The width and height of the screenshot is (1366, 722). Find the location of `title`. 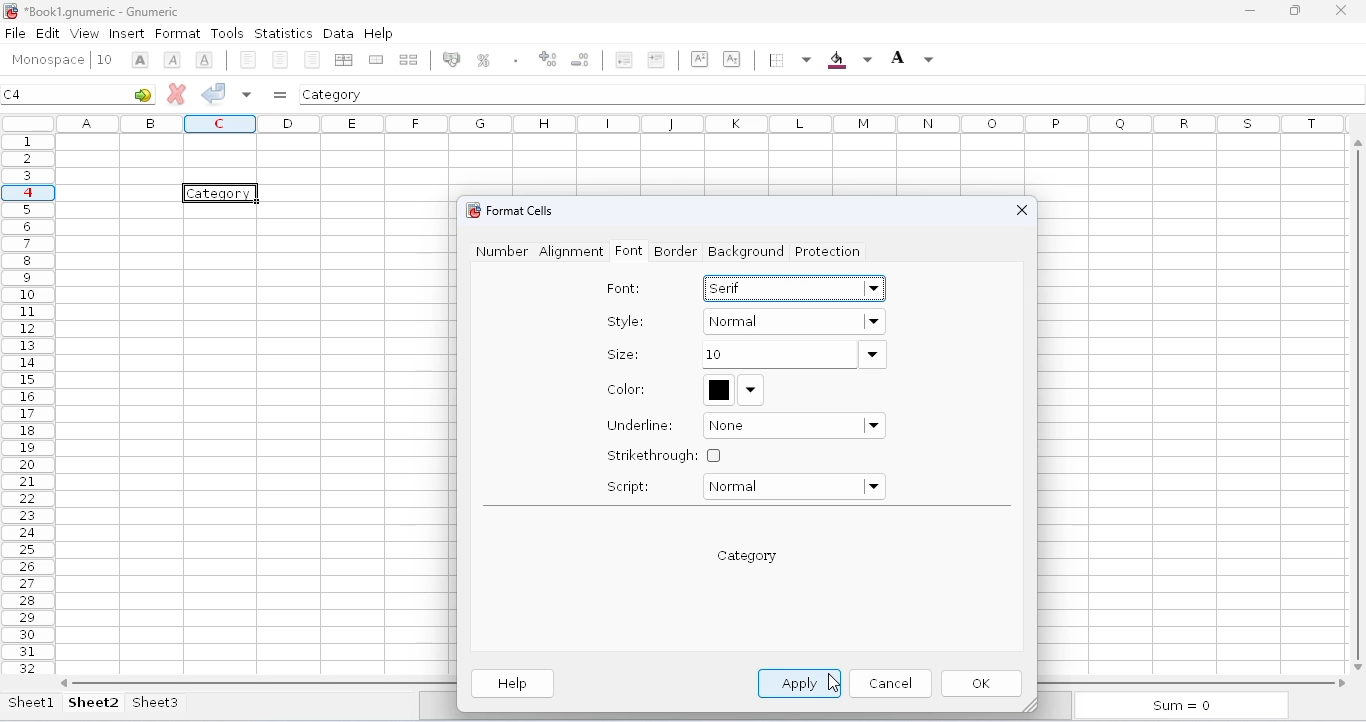

title is located at coordinates (102, 11).